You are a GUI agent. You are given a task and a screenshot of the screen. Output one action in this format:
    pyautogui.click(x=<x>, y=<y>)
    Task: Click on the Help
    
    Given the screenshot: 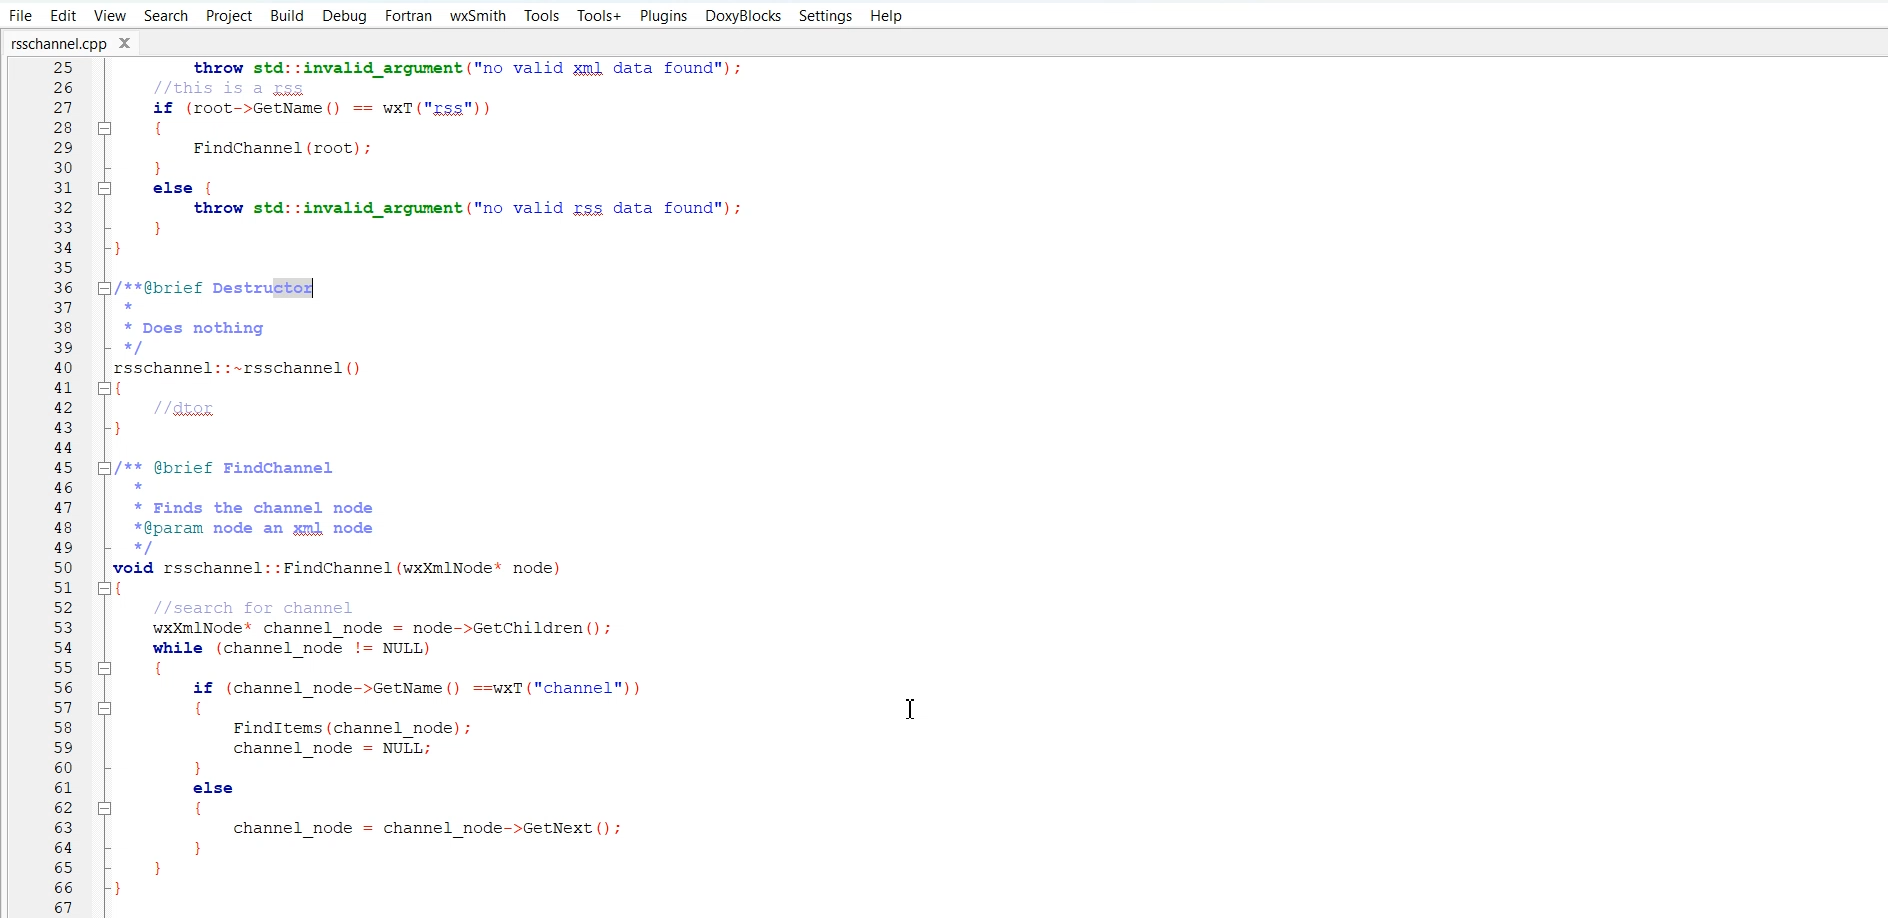 What is the action you would take?
    pyautogui.click(x=888, y=16)
    